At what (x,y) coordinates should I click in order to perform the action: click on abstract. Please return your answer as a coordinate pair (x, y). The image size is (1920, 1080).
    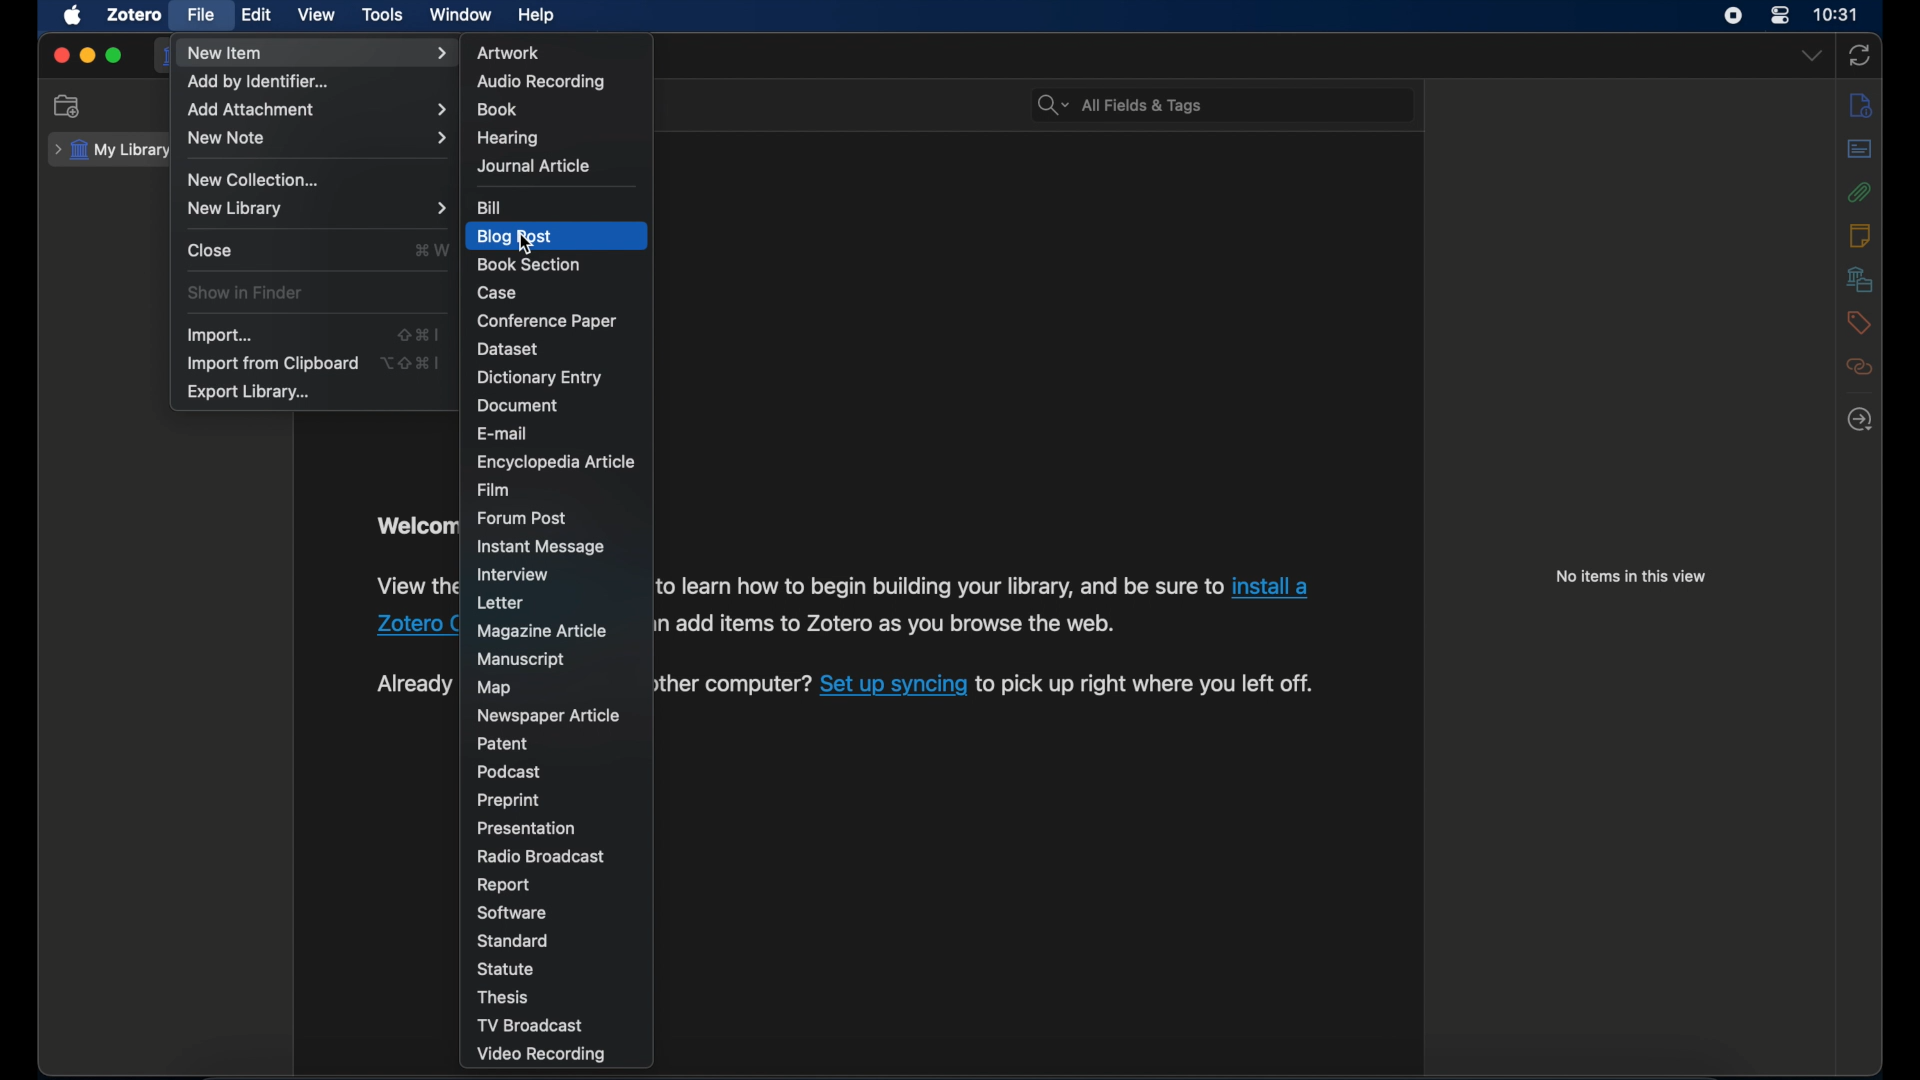
    Looking at the image, I should click on (1860, 149).